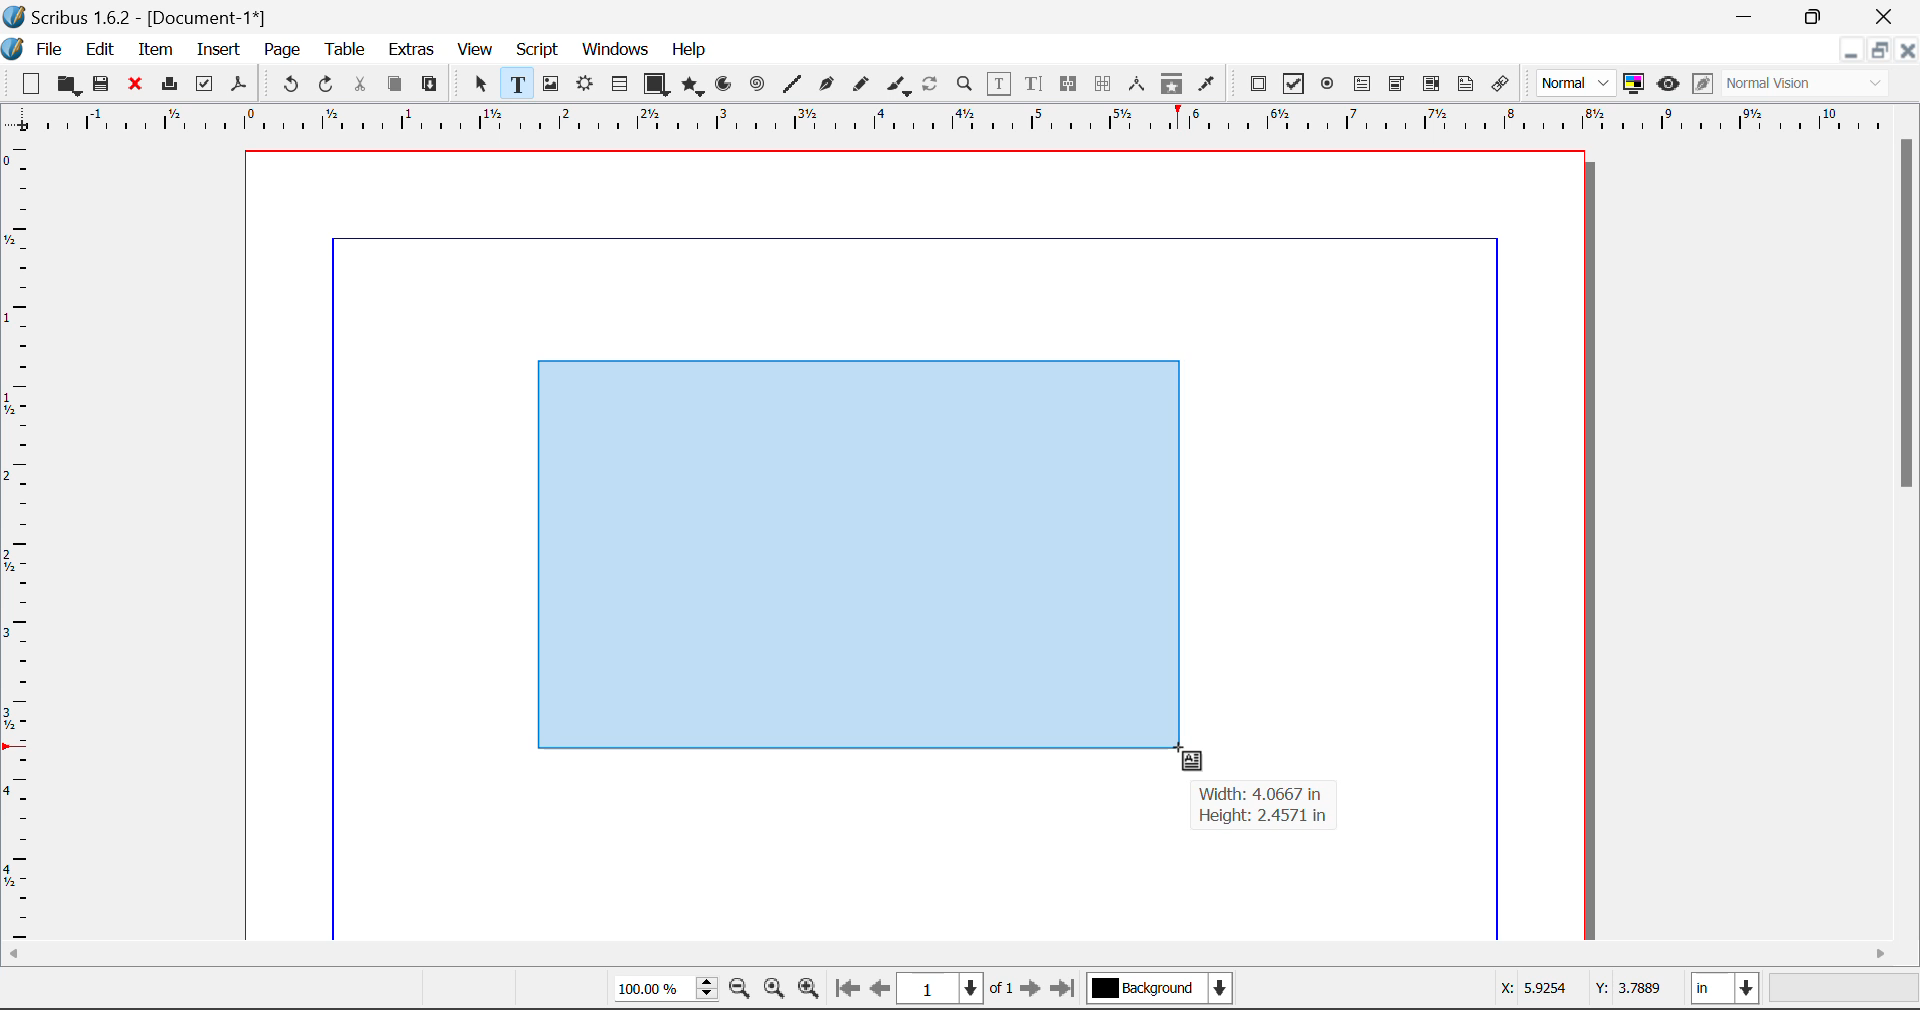 Image resolution: width=1920 pixels, height=1010 pixels. Describe the element at coordinates (1886, 16) in the screenshot. I see `Close` at that location.